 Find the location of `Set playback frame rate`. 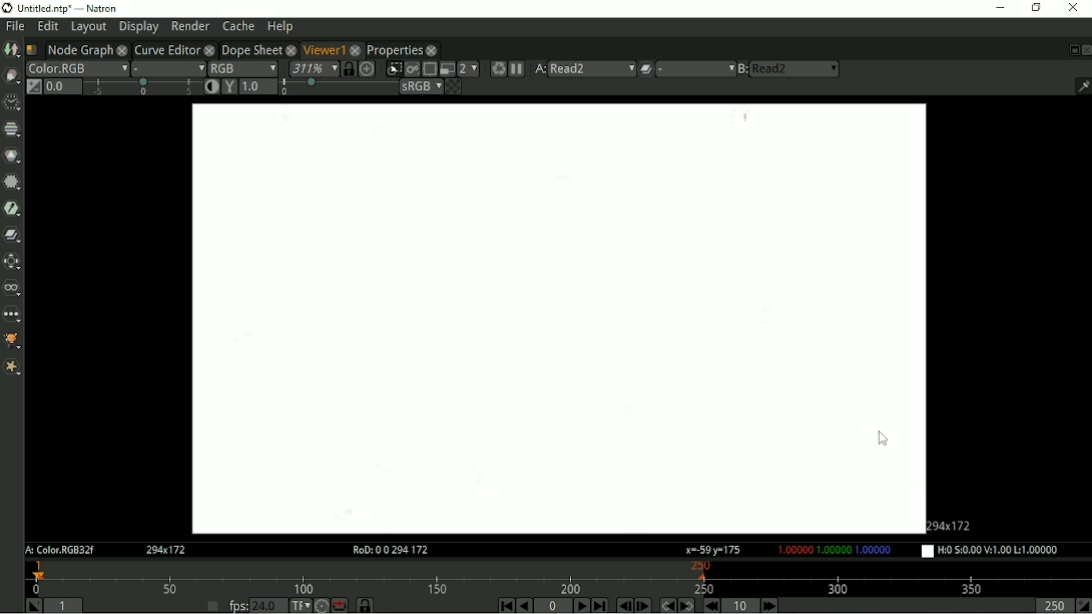

Set playback frame rate is located at coordinates (211, 604).